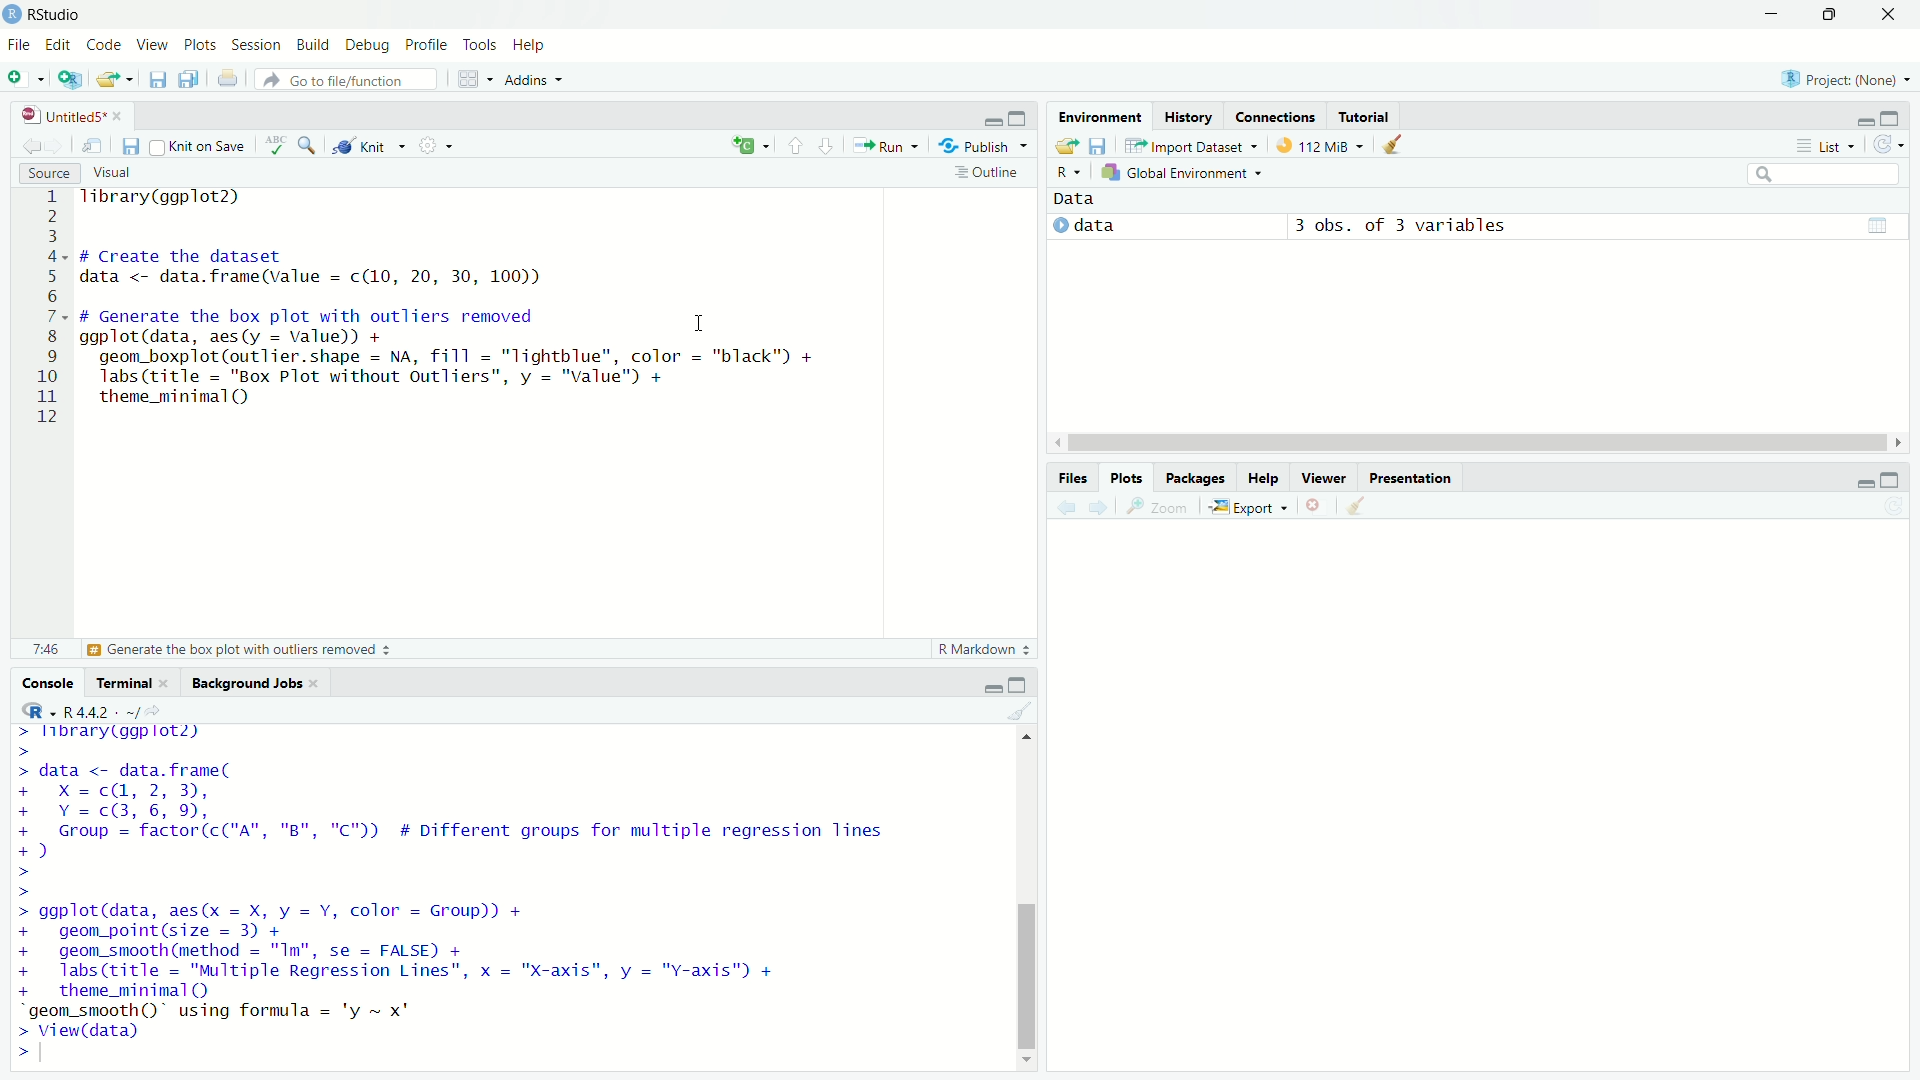 This screenshot has height=1080, width=1920. I want to click on Tutorial, so click(1366, 114).